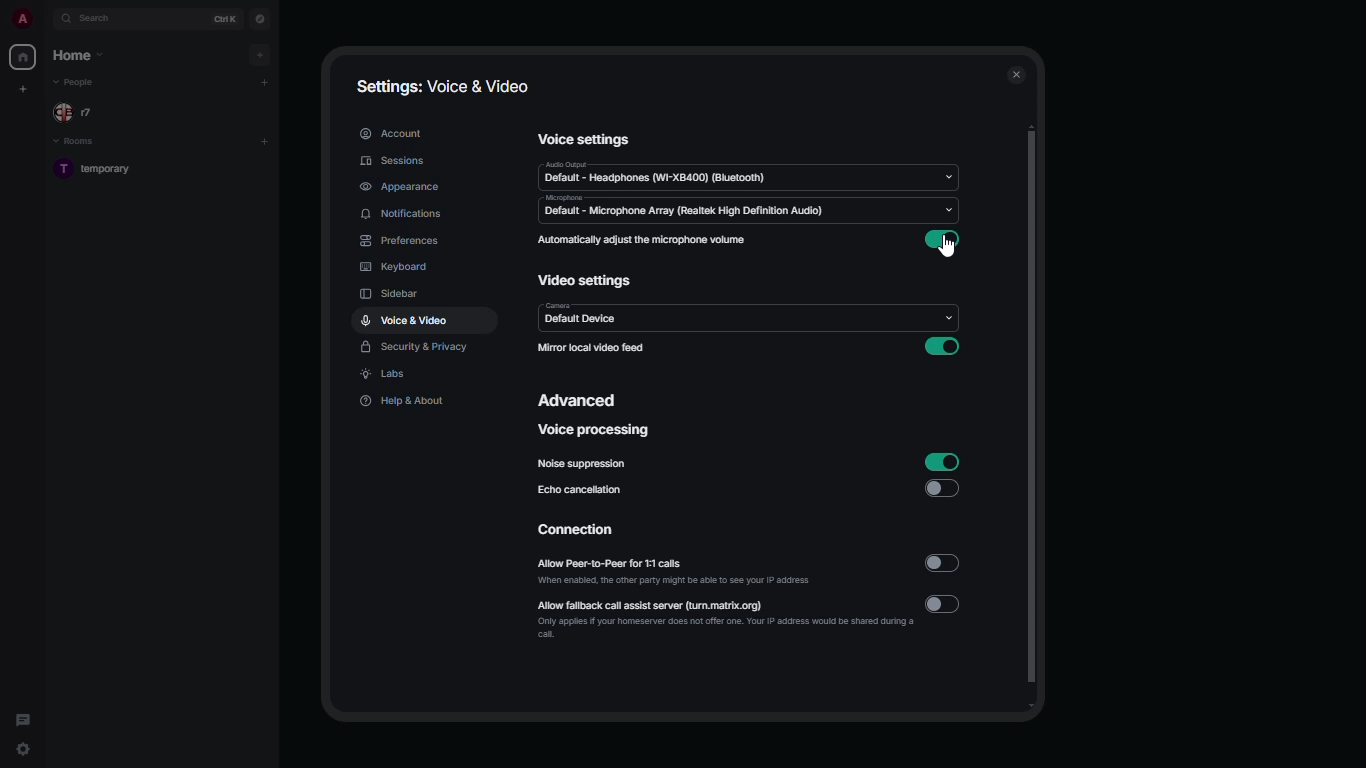  What do you see at coordinates (677, 573) in the screenshot?
I see `allow peer-to-peer for 1:1 calls` at bounding box center [677, 573].